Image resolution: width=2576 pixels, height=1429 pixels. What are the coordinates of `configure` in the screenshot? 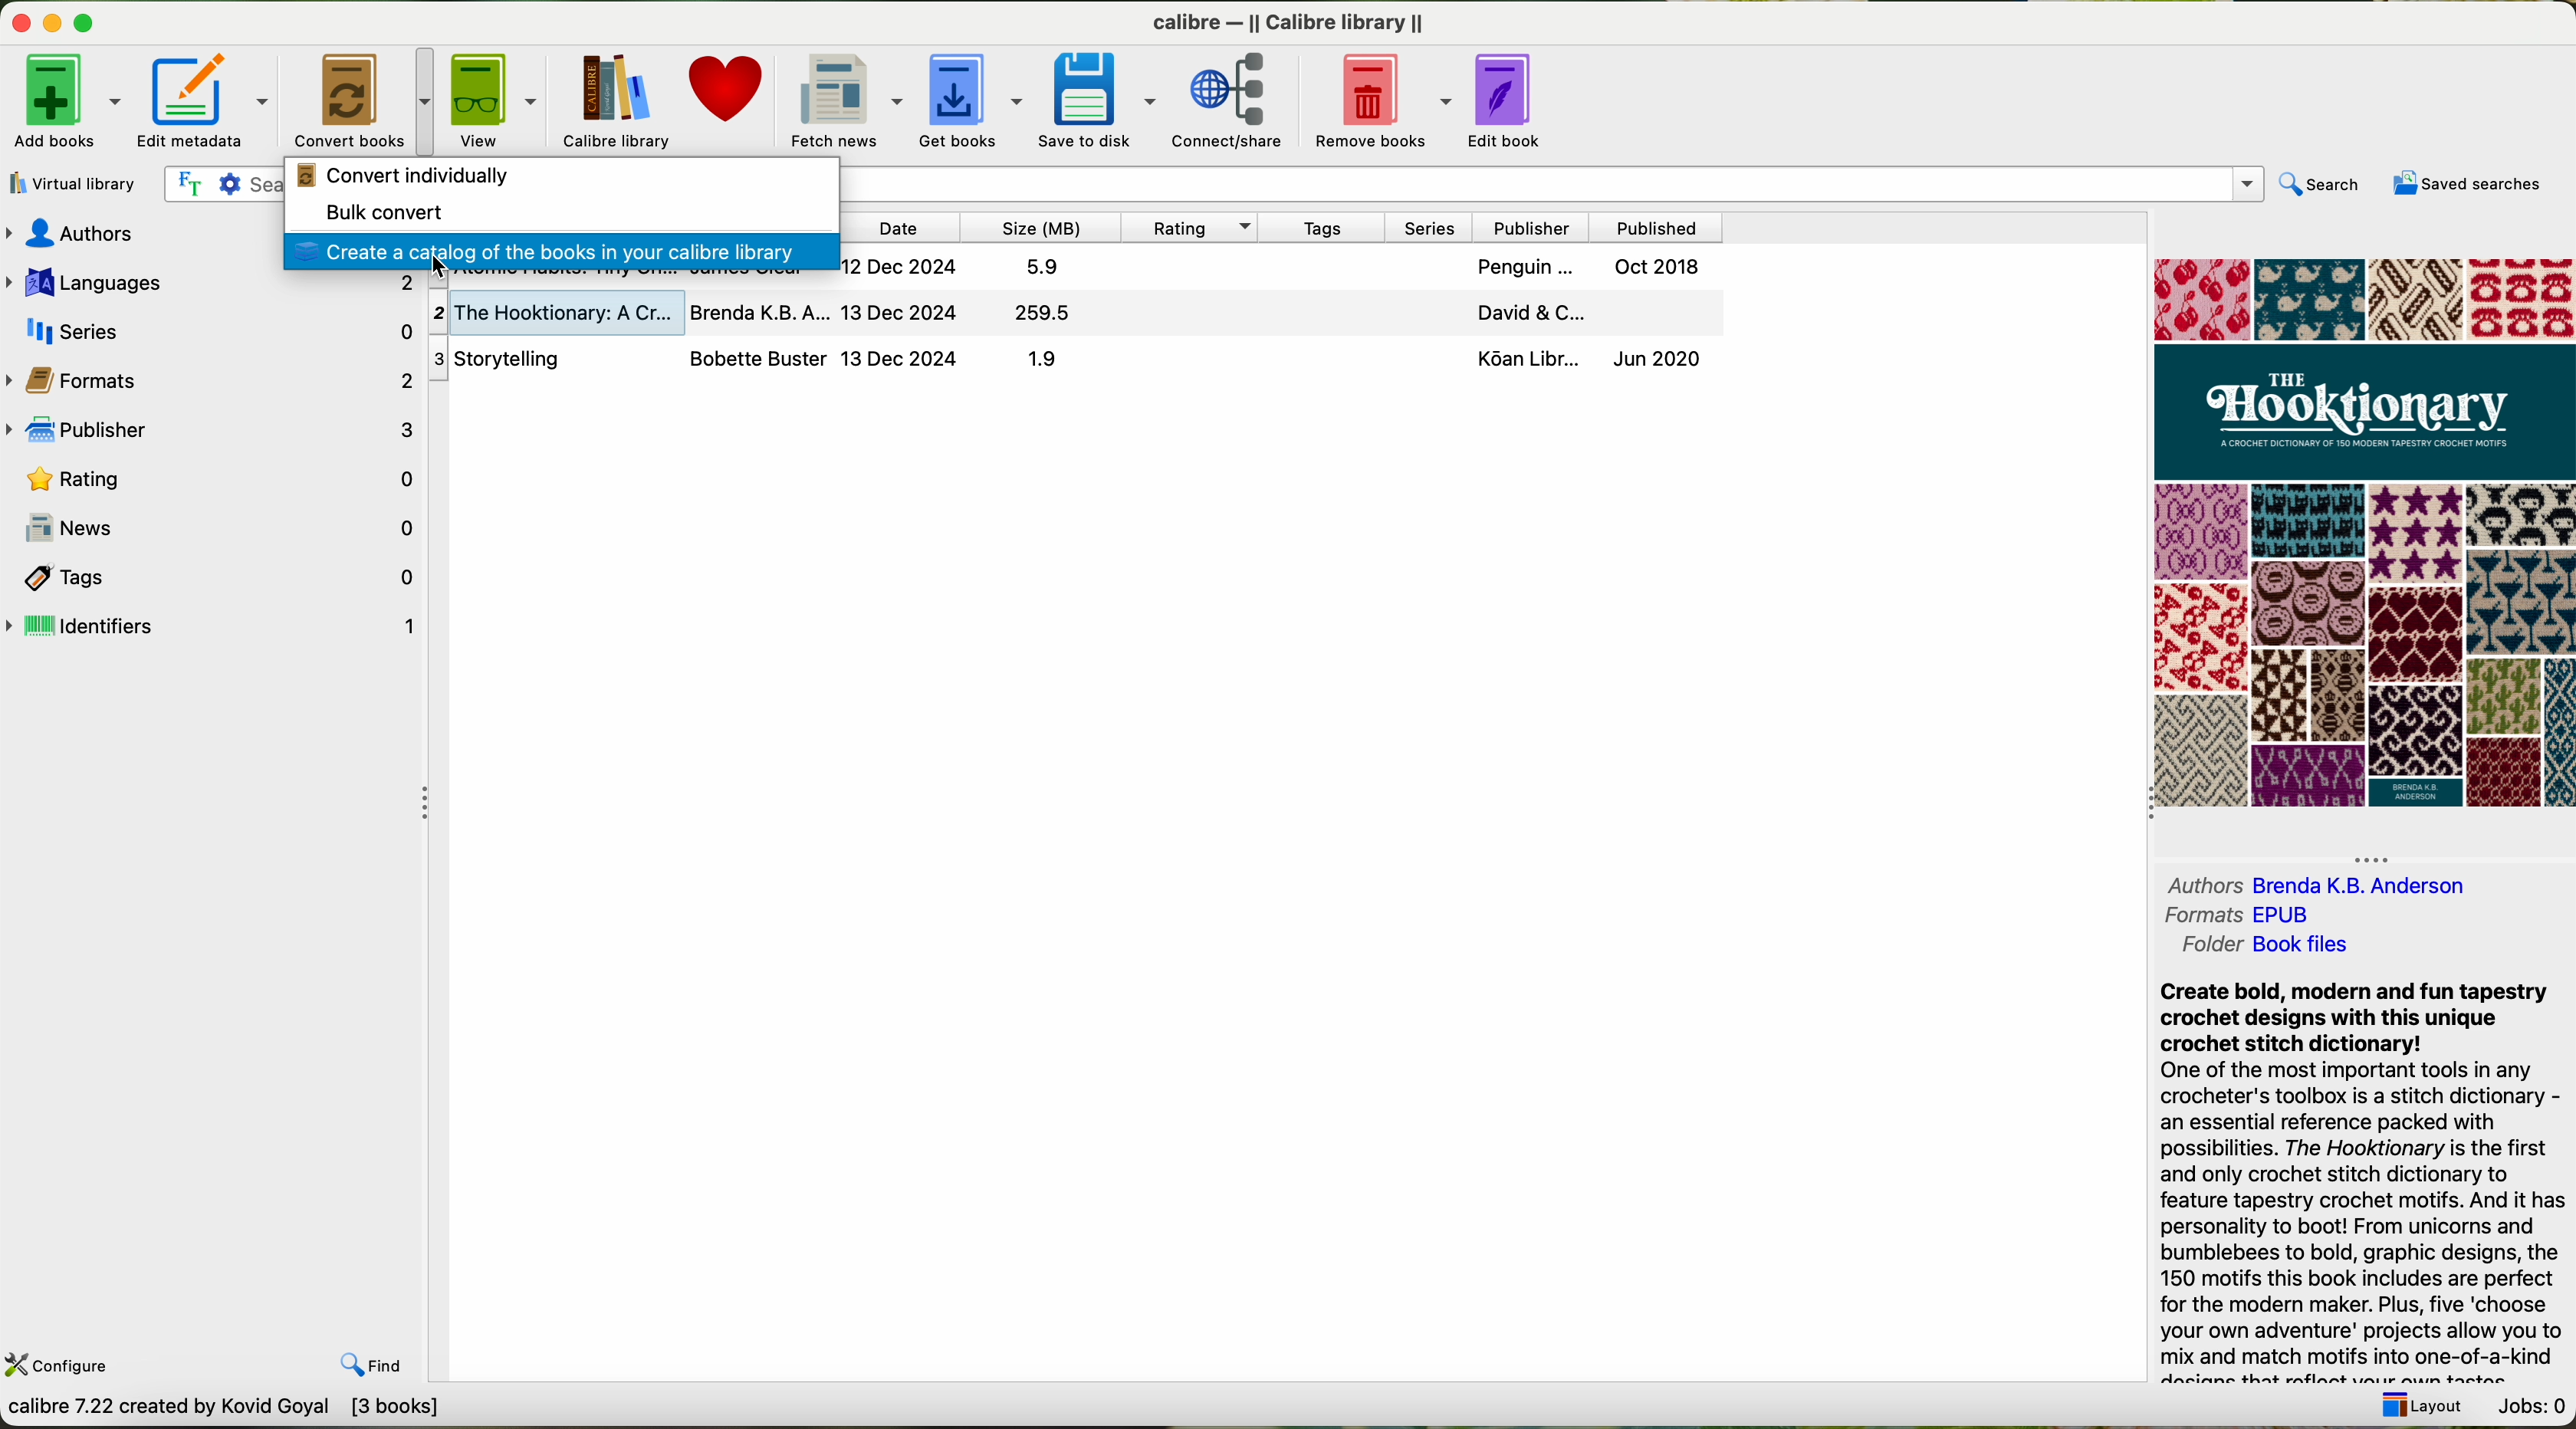 It's located at (64, 1369).